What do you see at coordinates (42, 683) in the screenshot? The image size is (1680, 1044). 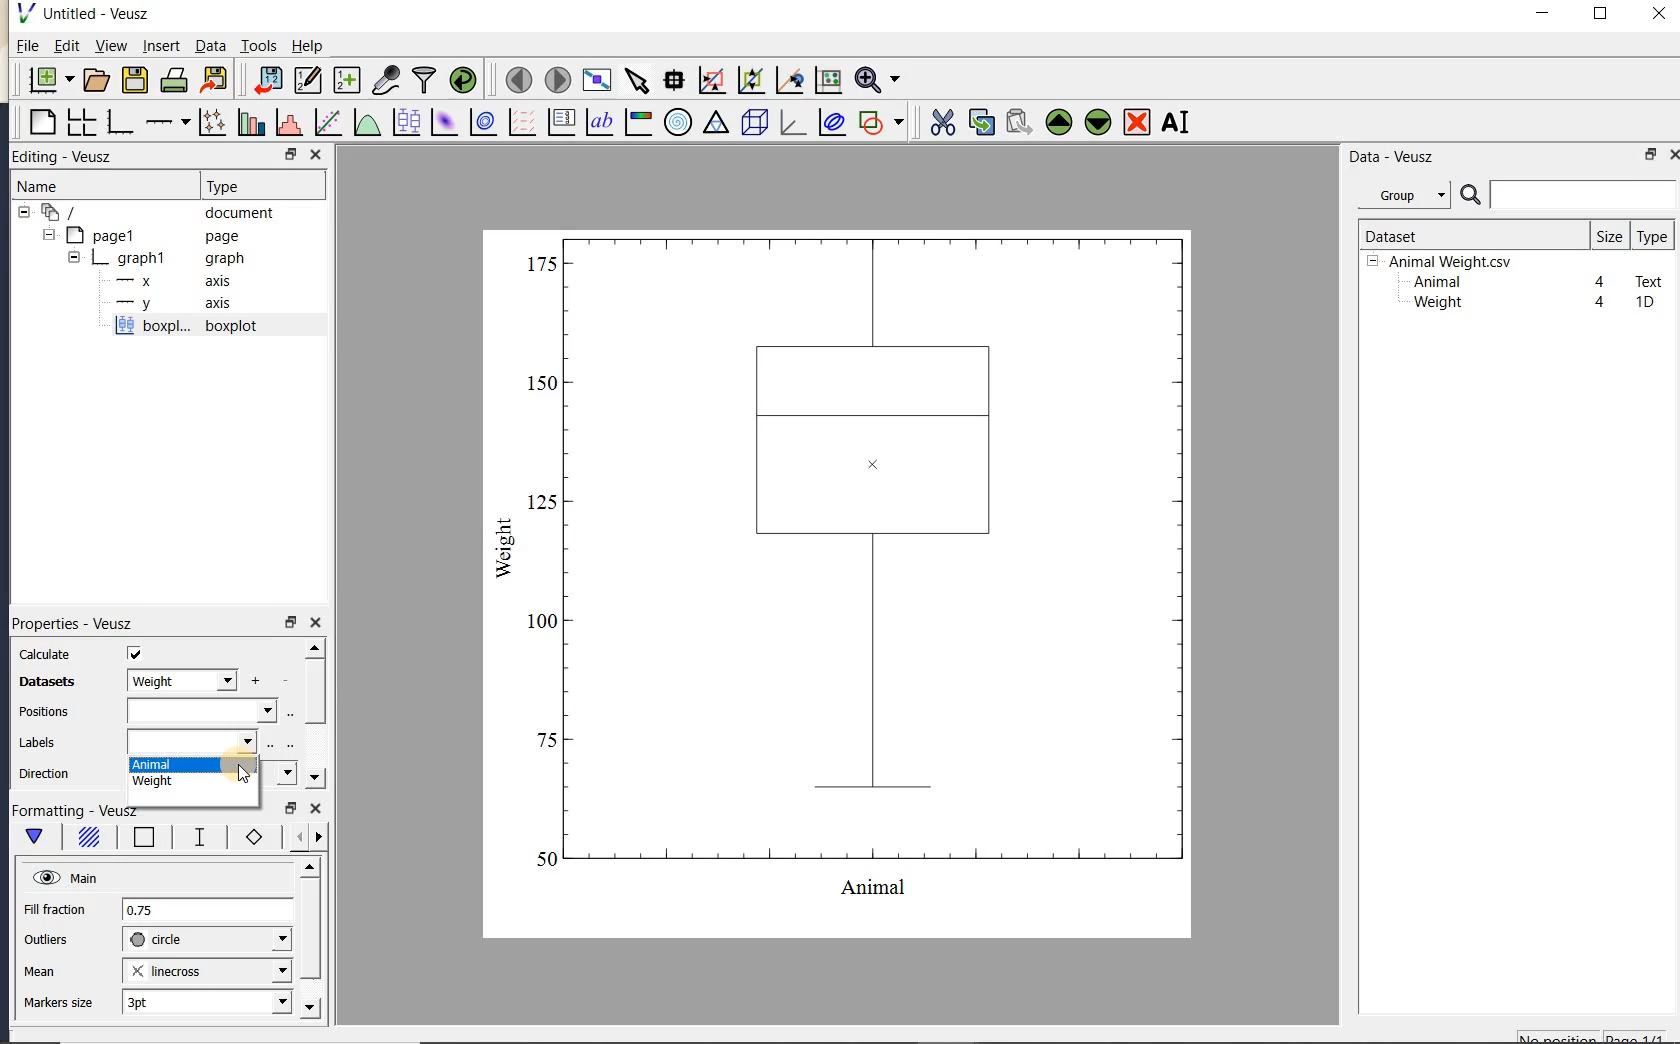 I see `datasets` at bounding box center [42, 683].